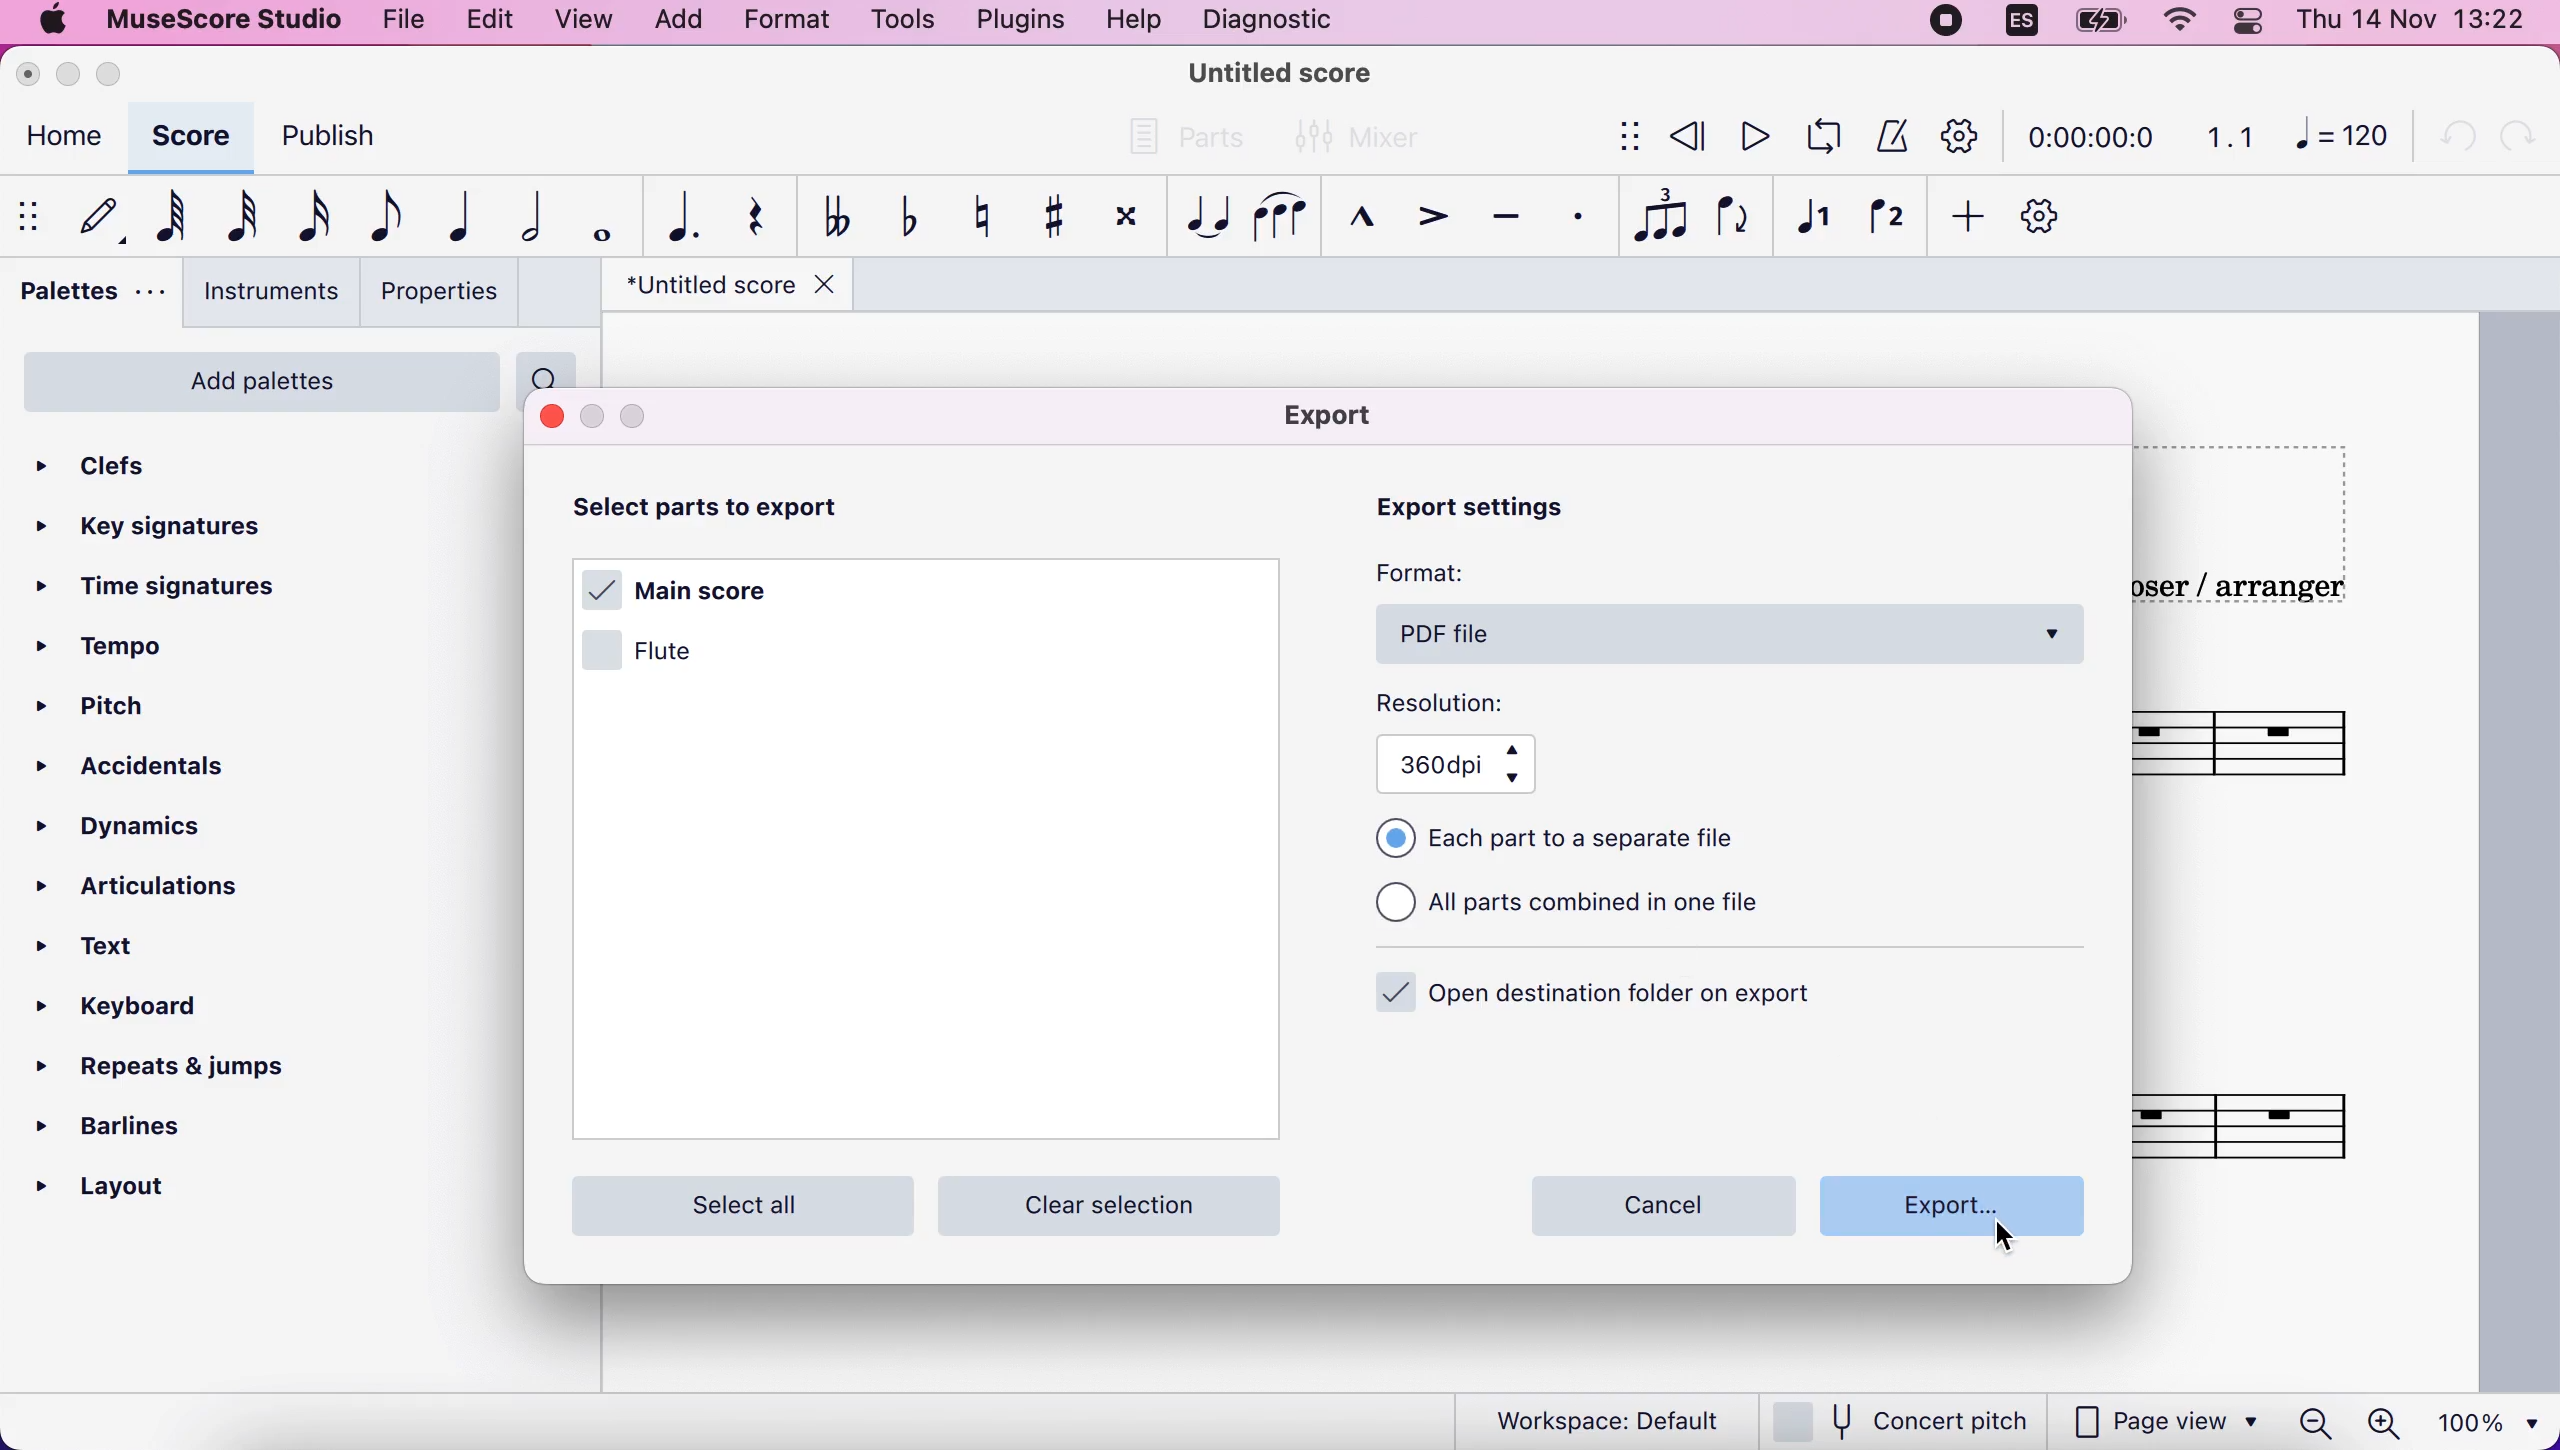 This screenshot has height=1450, width=2560. I want to click on half note, so click(528, 218).